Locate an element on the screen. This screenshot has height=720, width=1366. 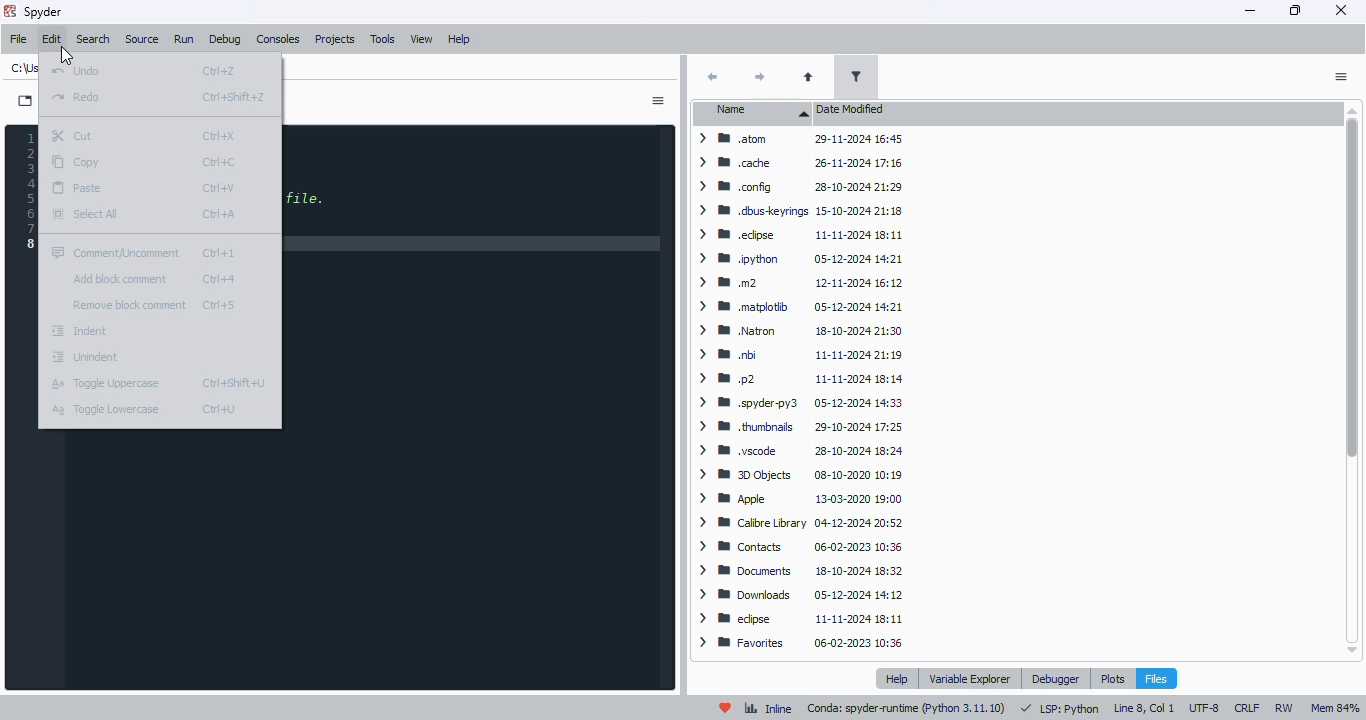
> WM .dbuskeyrings 15-10-2024 21:18 is located at coordinates (797, 209).